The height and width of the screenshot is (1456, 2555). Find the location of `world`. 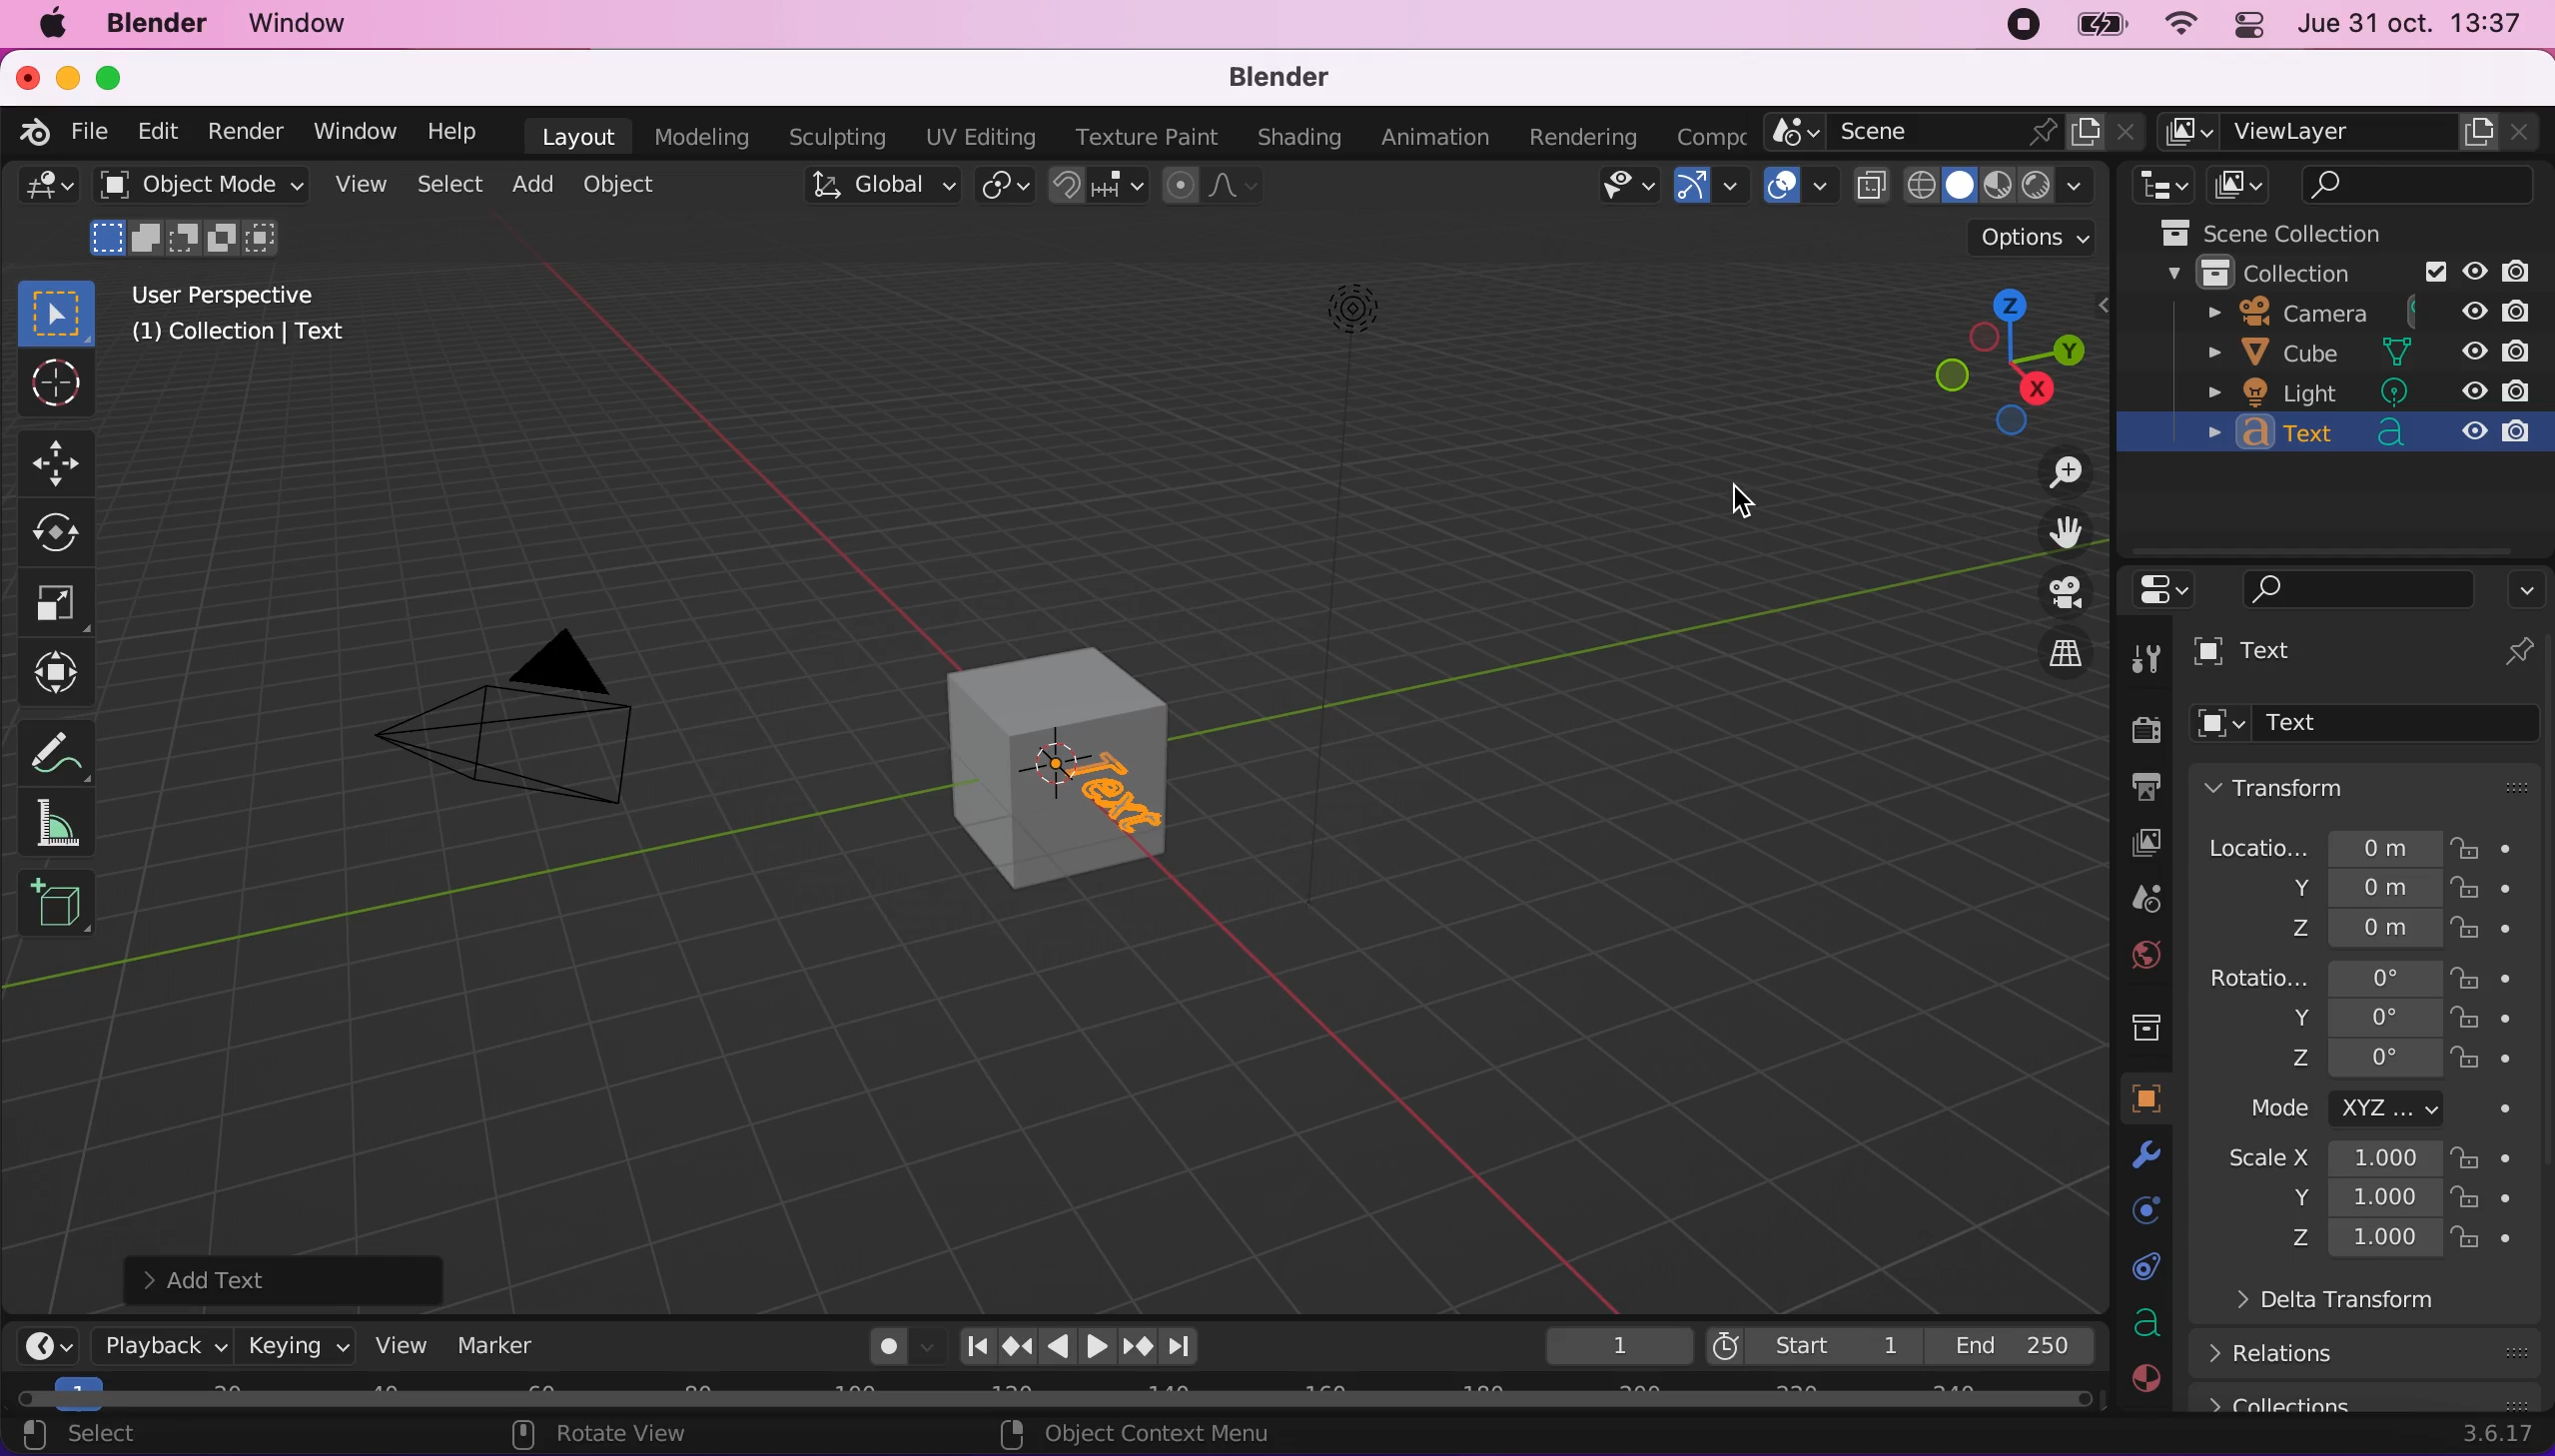

world is located at coordinates (2146, 954).